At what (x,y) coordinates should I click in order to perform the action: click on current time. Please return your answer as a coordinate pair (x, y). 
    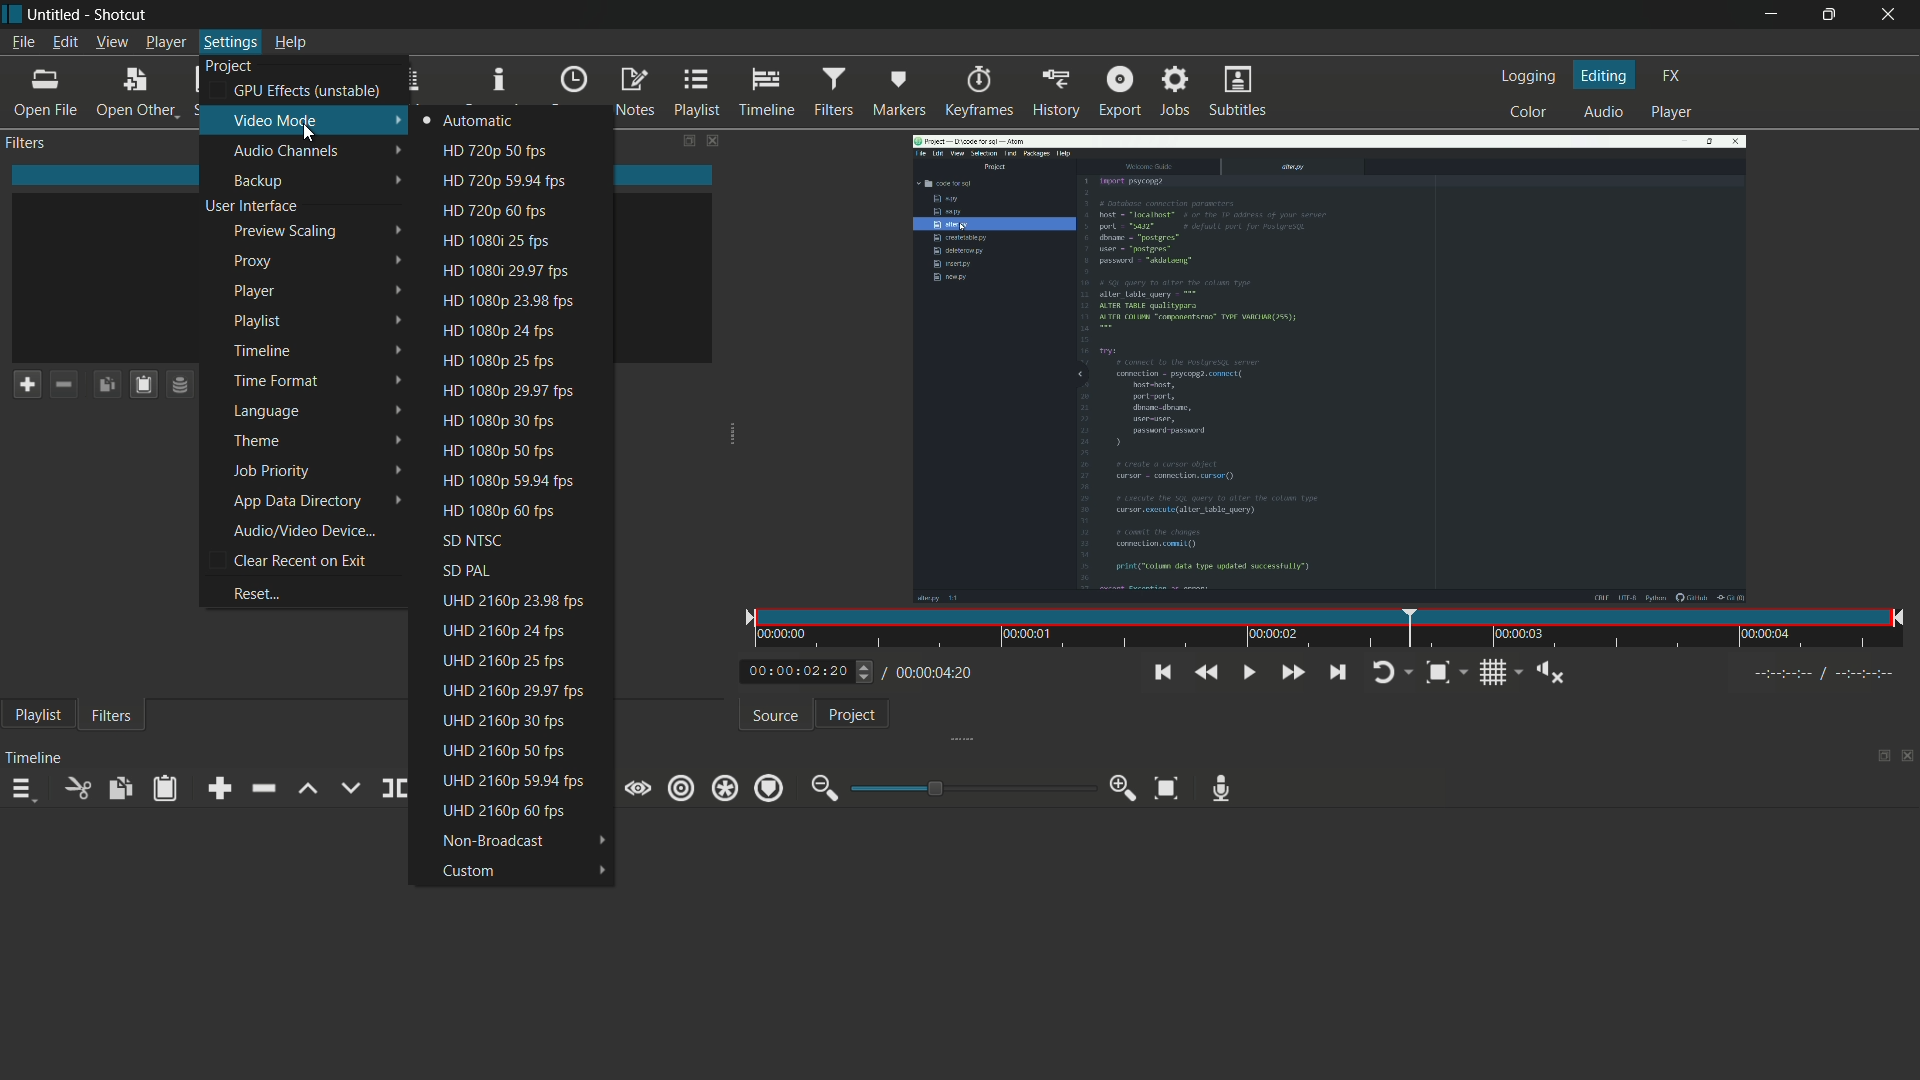
    Looking at the image, I should click on (795, 672).